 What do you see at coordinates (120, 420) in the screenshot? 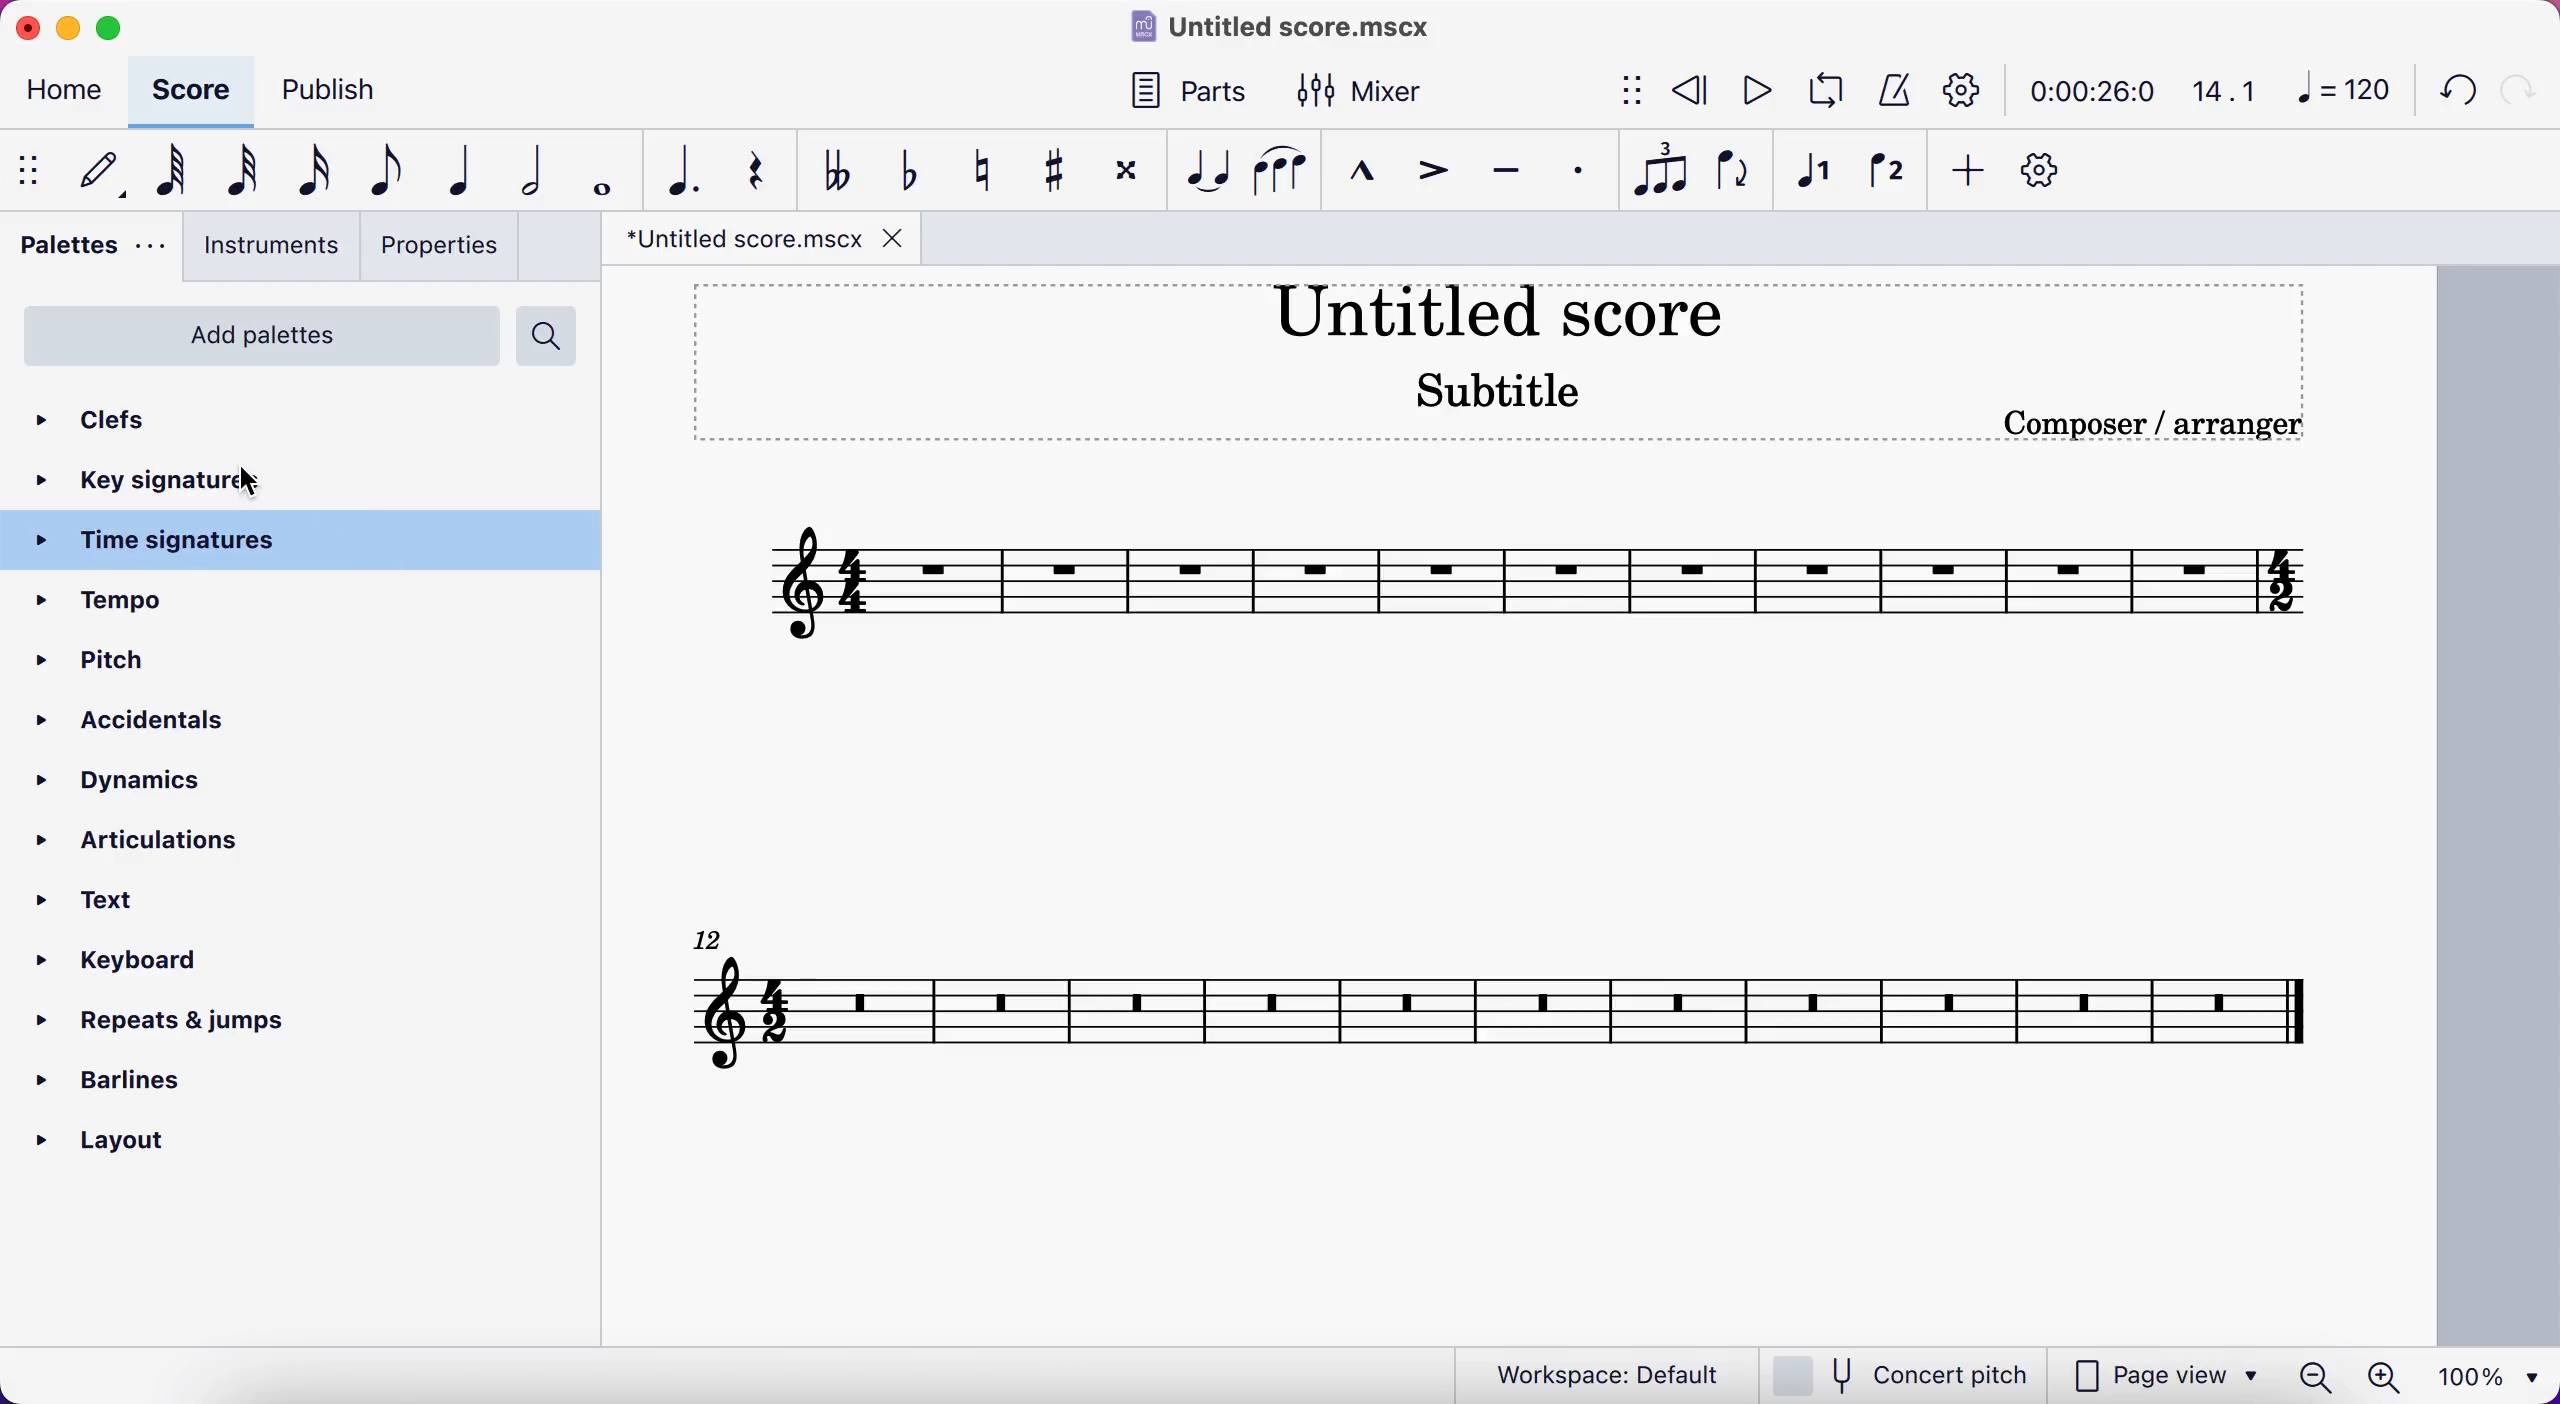
I see `clefs` at bounding box center [120, 420].